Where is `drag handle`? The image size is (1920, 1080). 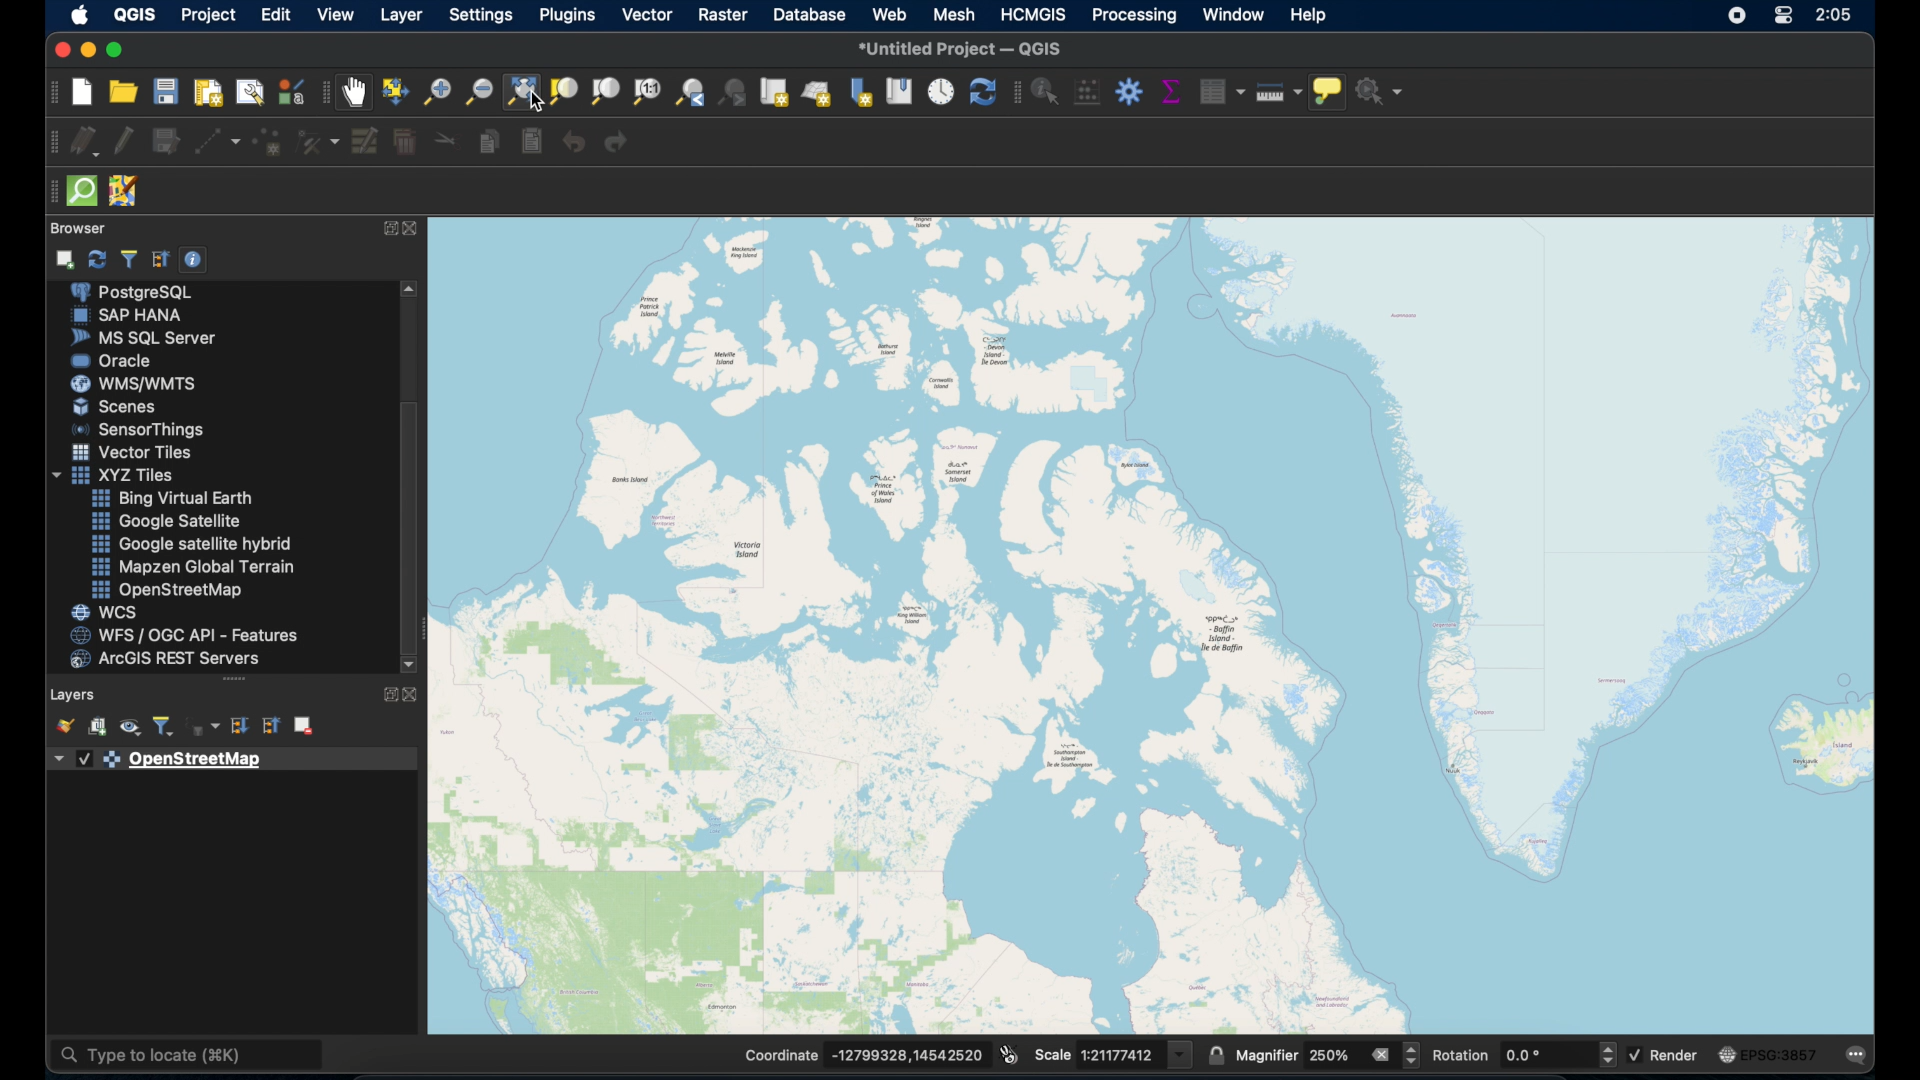
drag handle is located at coordinates (50, 192).